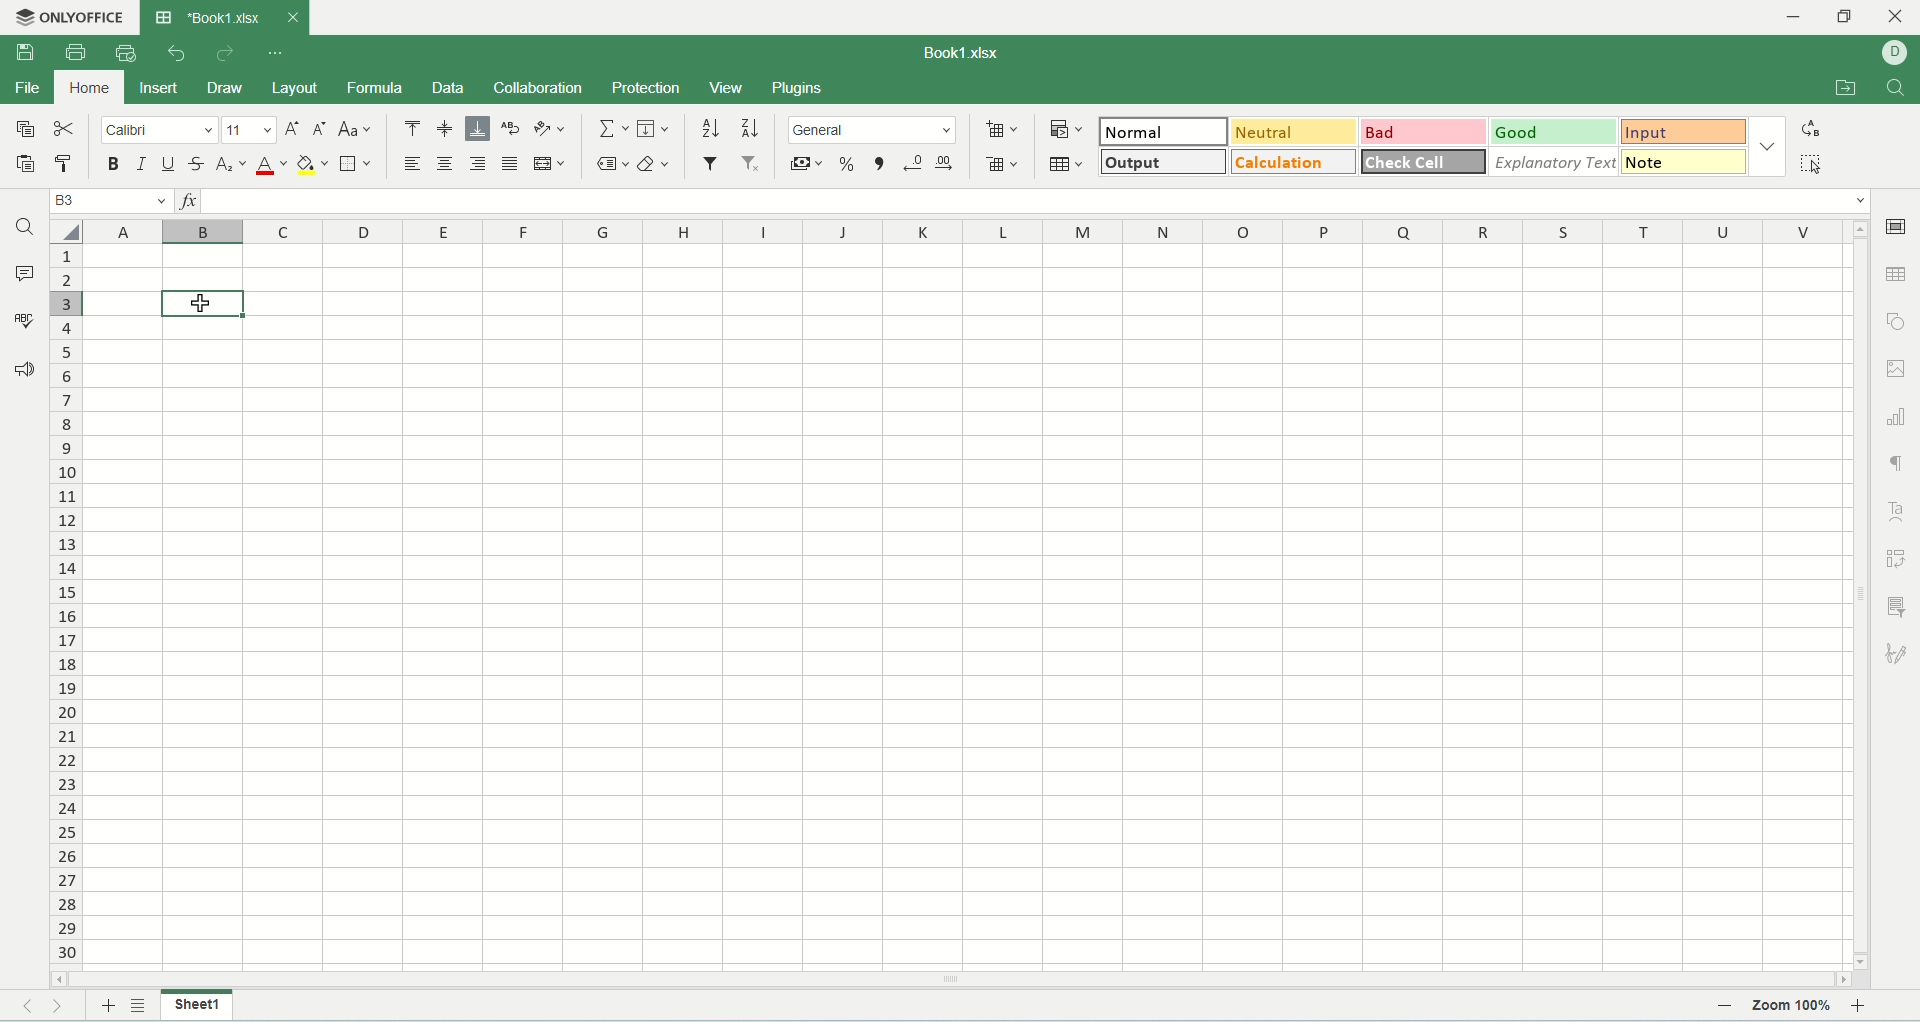 The height and width of the screenshot is (1022, 1920). I want to click on insert function, so click(185, 199).